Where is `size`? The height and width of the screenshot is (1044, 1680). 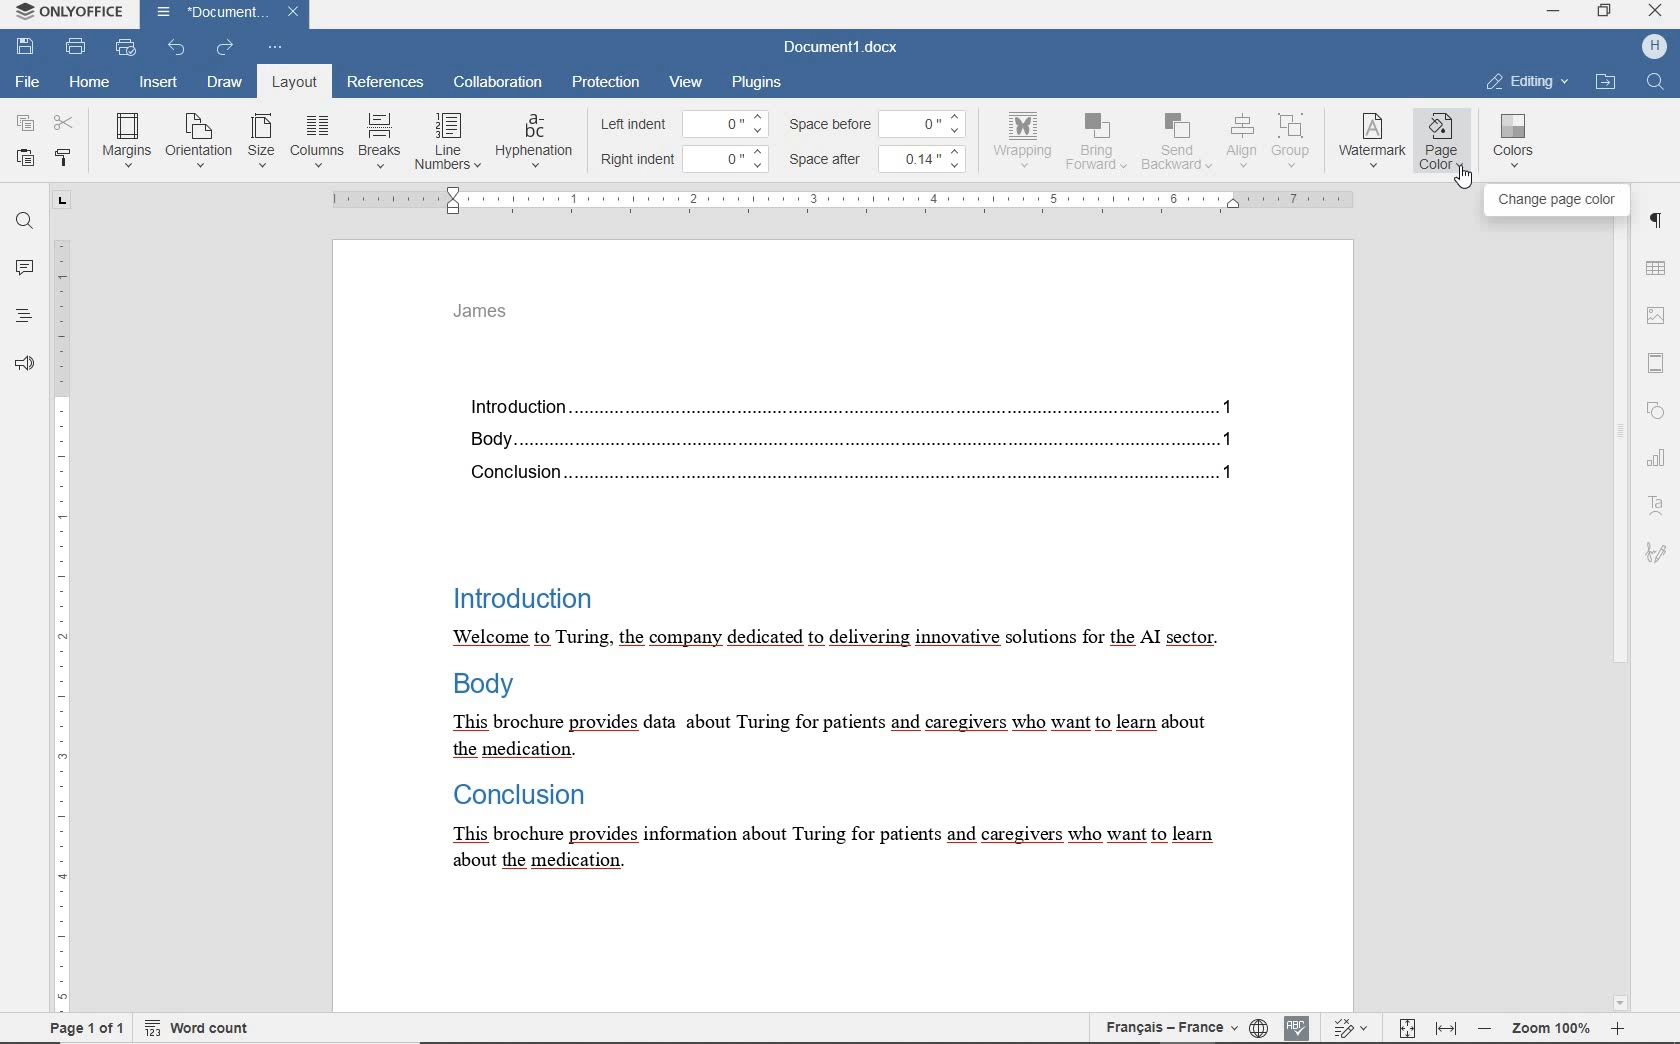 size is located at coordinates (261, 141).